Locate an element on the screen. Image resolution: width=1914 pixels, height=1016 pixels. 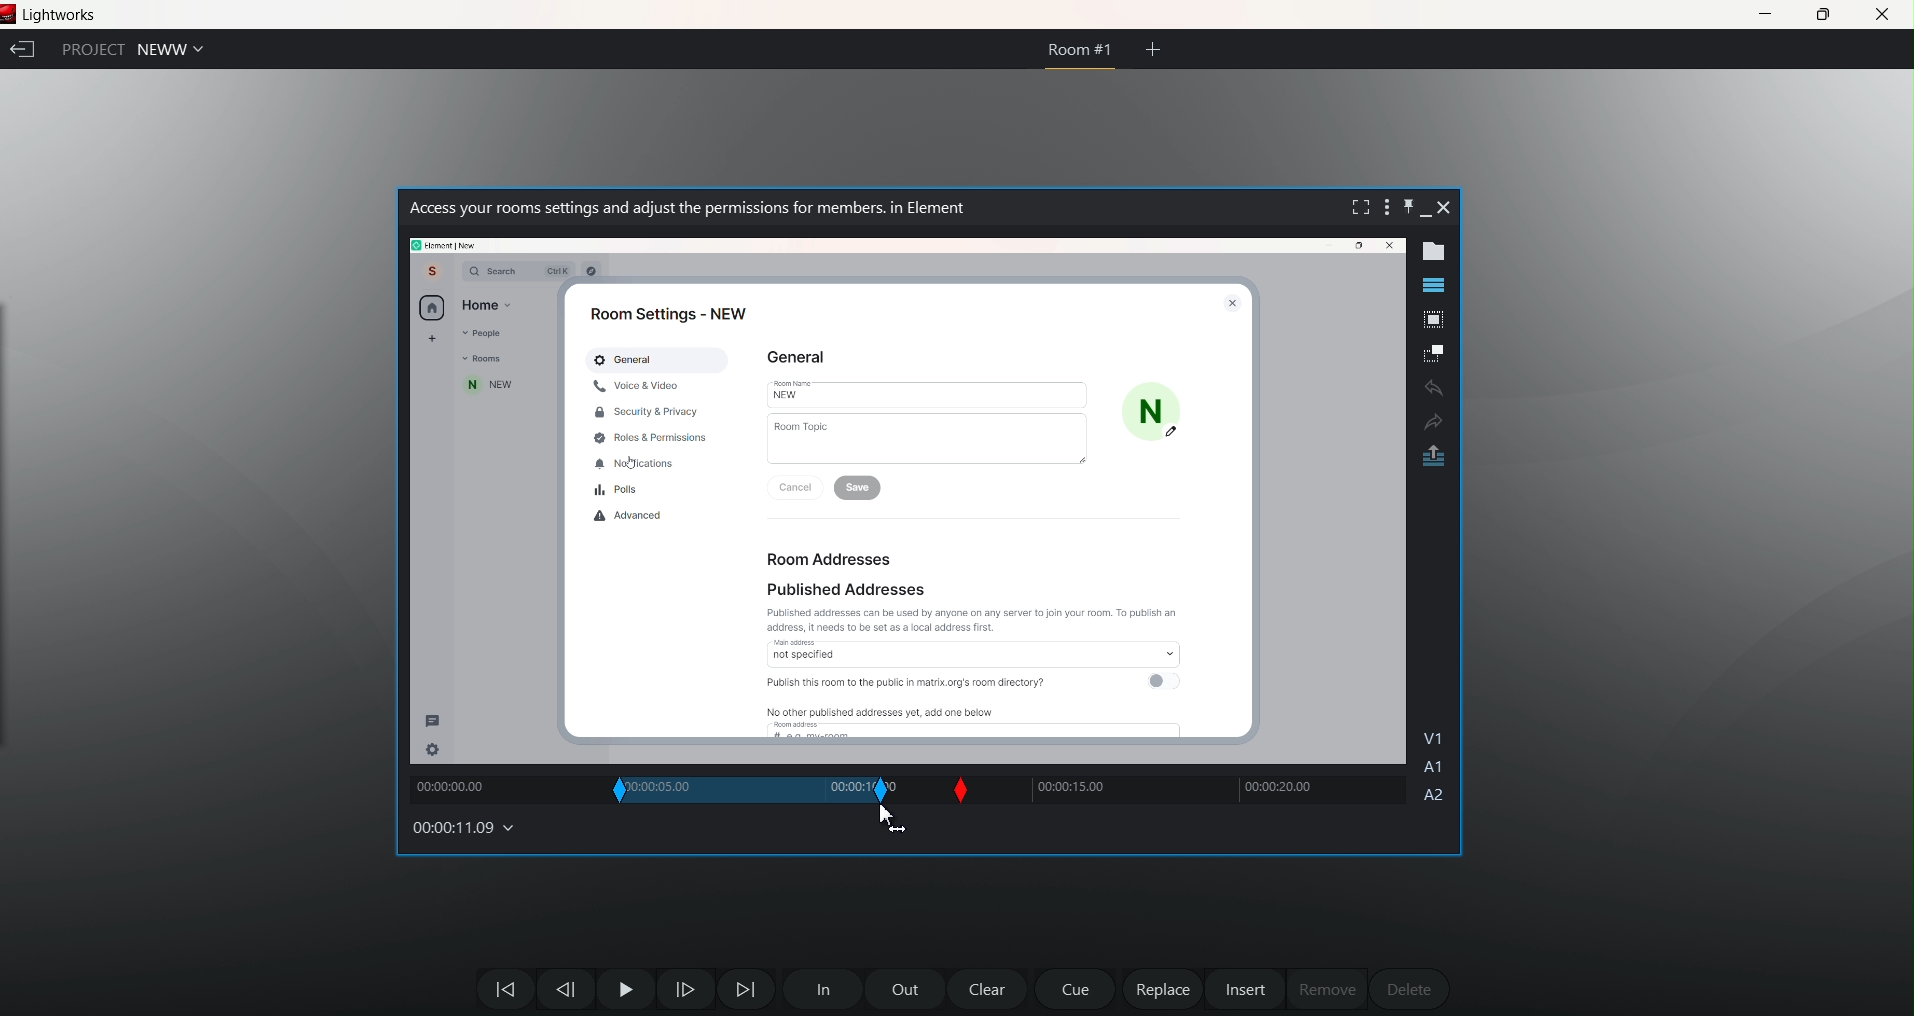
track is located at coordinates (1194, 792).